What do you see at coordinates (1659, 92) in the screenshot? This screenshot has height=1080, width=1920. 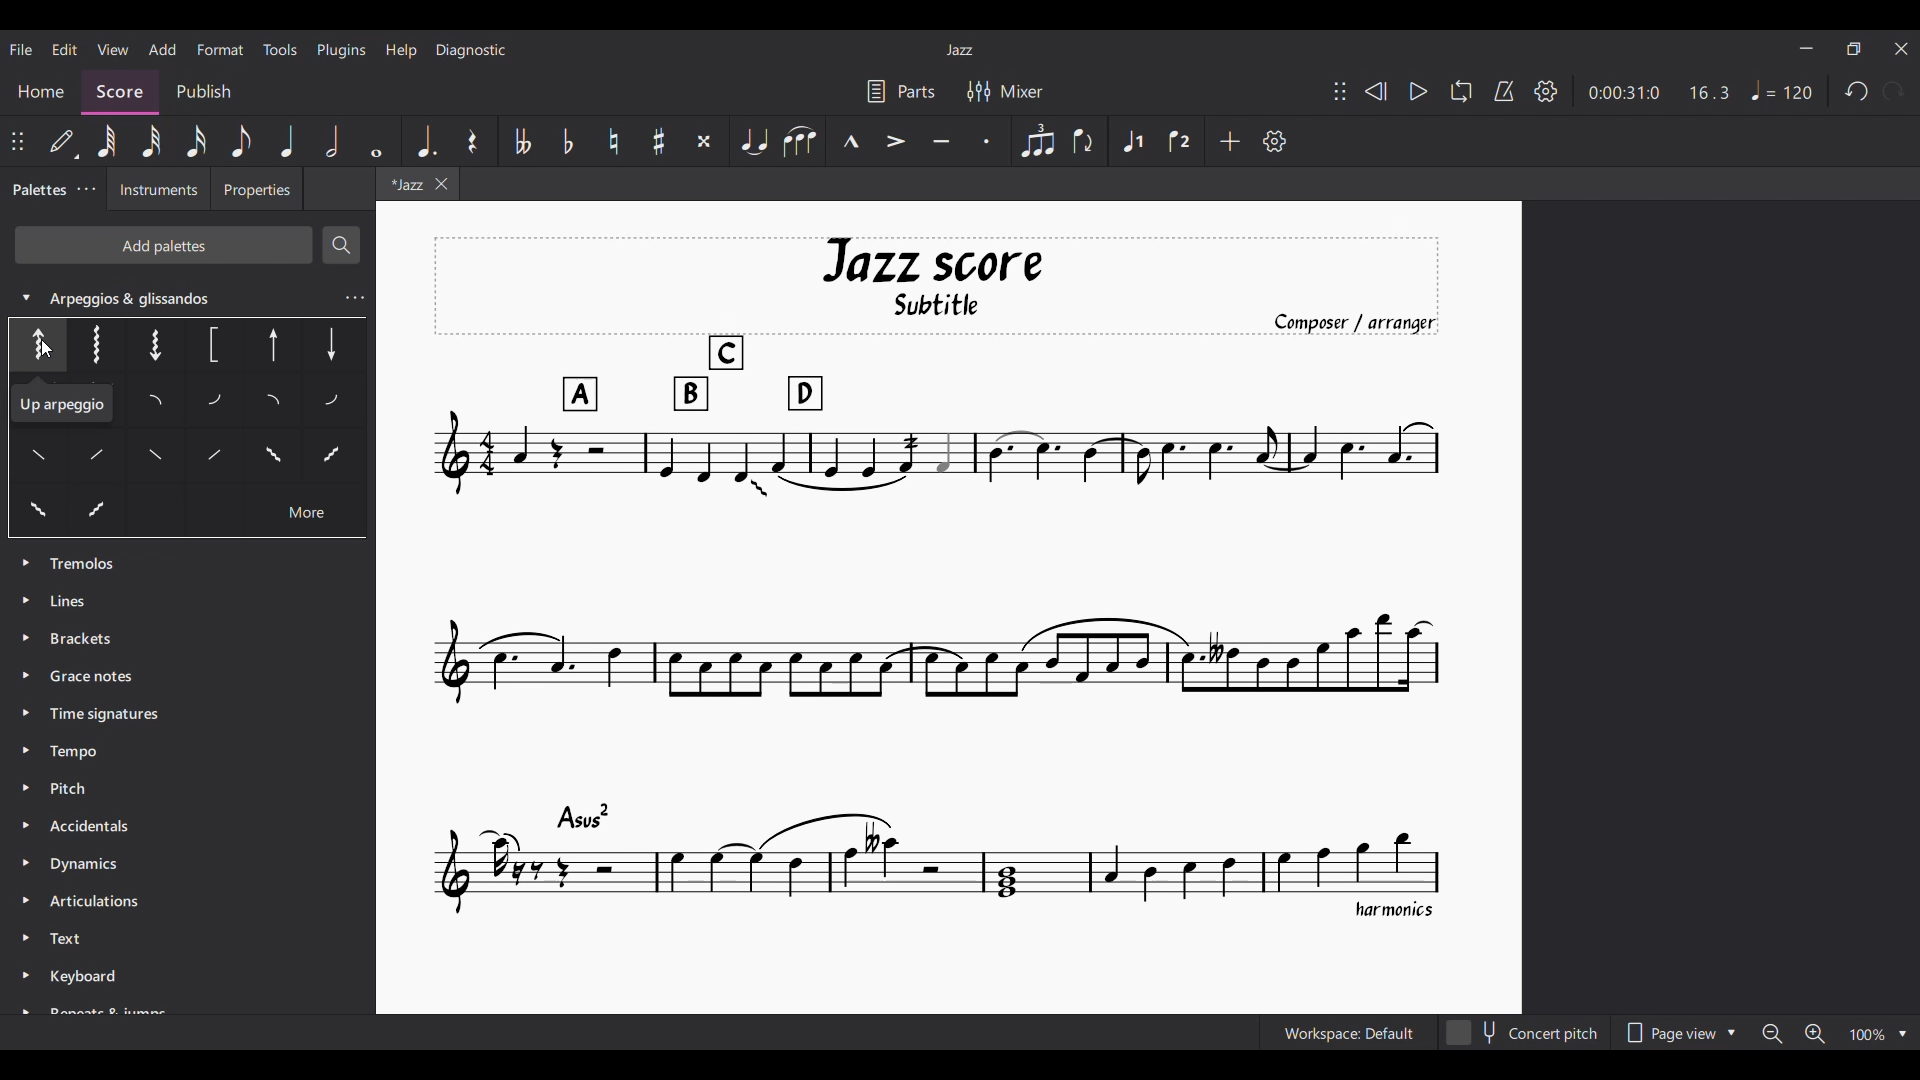 I see `Duration and ratio` at bounding box center [1659, 92].